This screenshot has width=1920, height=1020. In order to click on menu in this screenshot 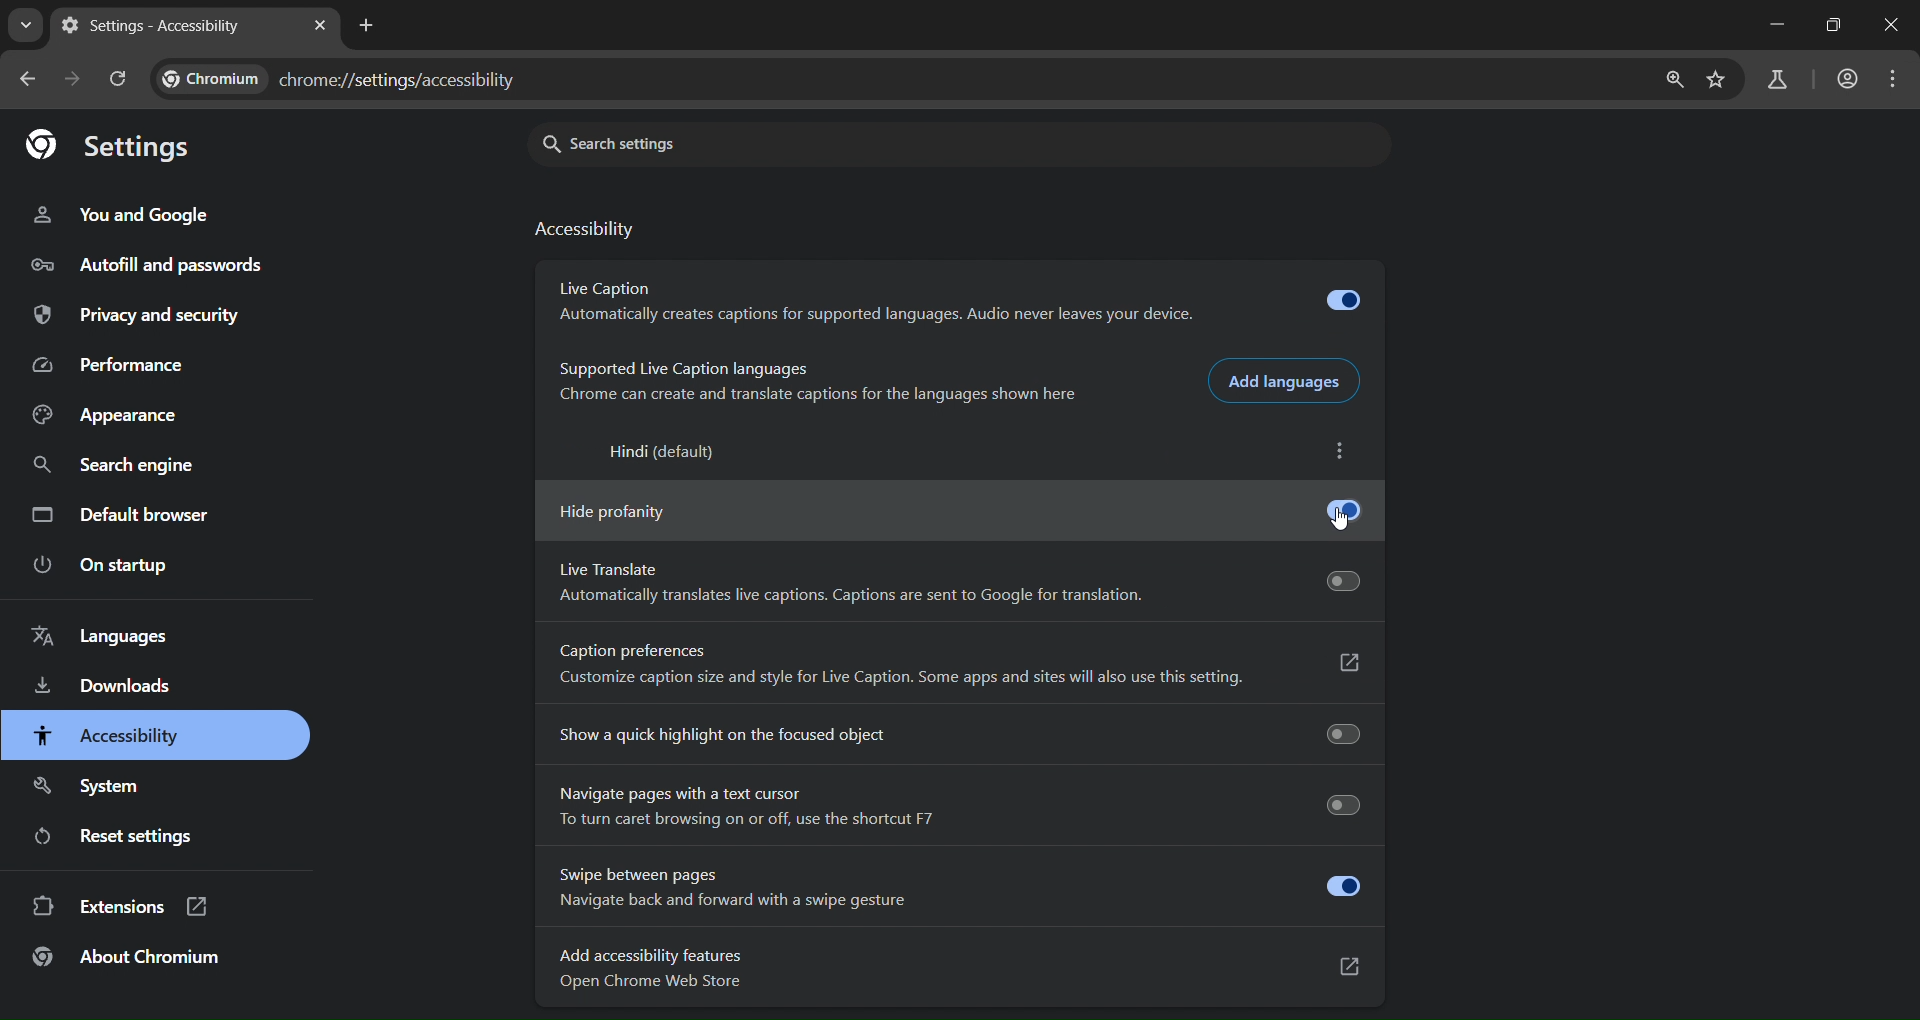, I will do `click(1895, 79)`.